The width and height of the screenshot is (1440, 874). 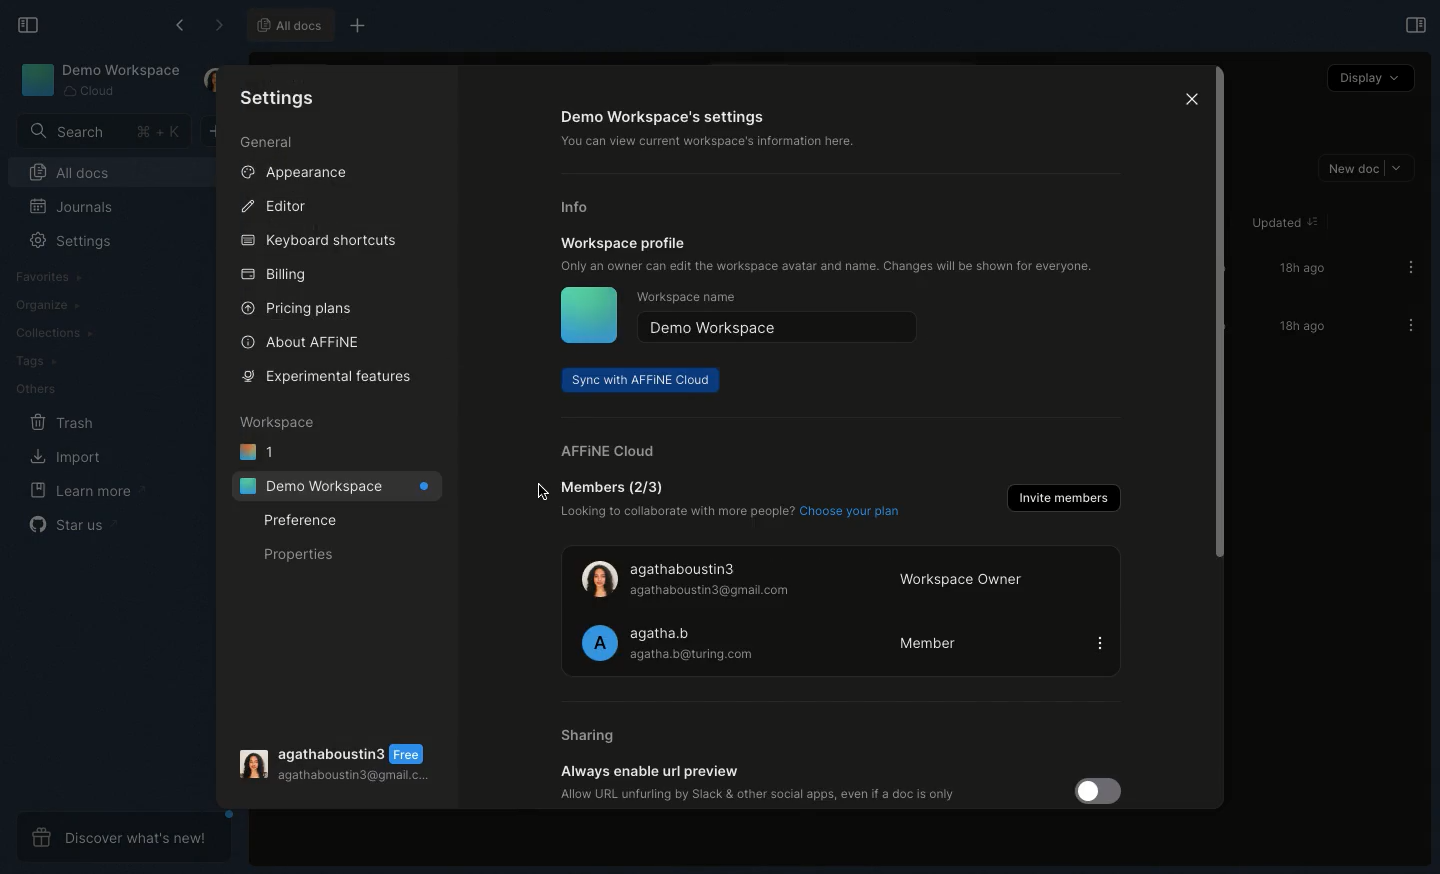 What do you see at coordinates (260, 449) in the screenshot?
I see `1` at bounding box center [260, 449].